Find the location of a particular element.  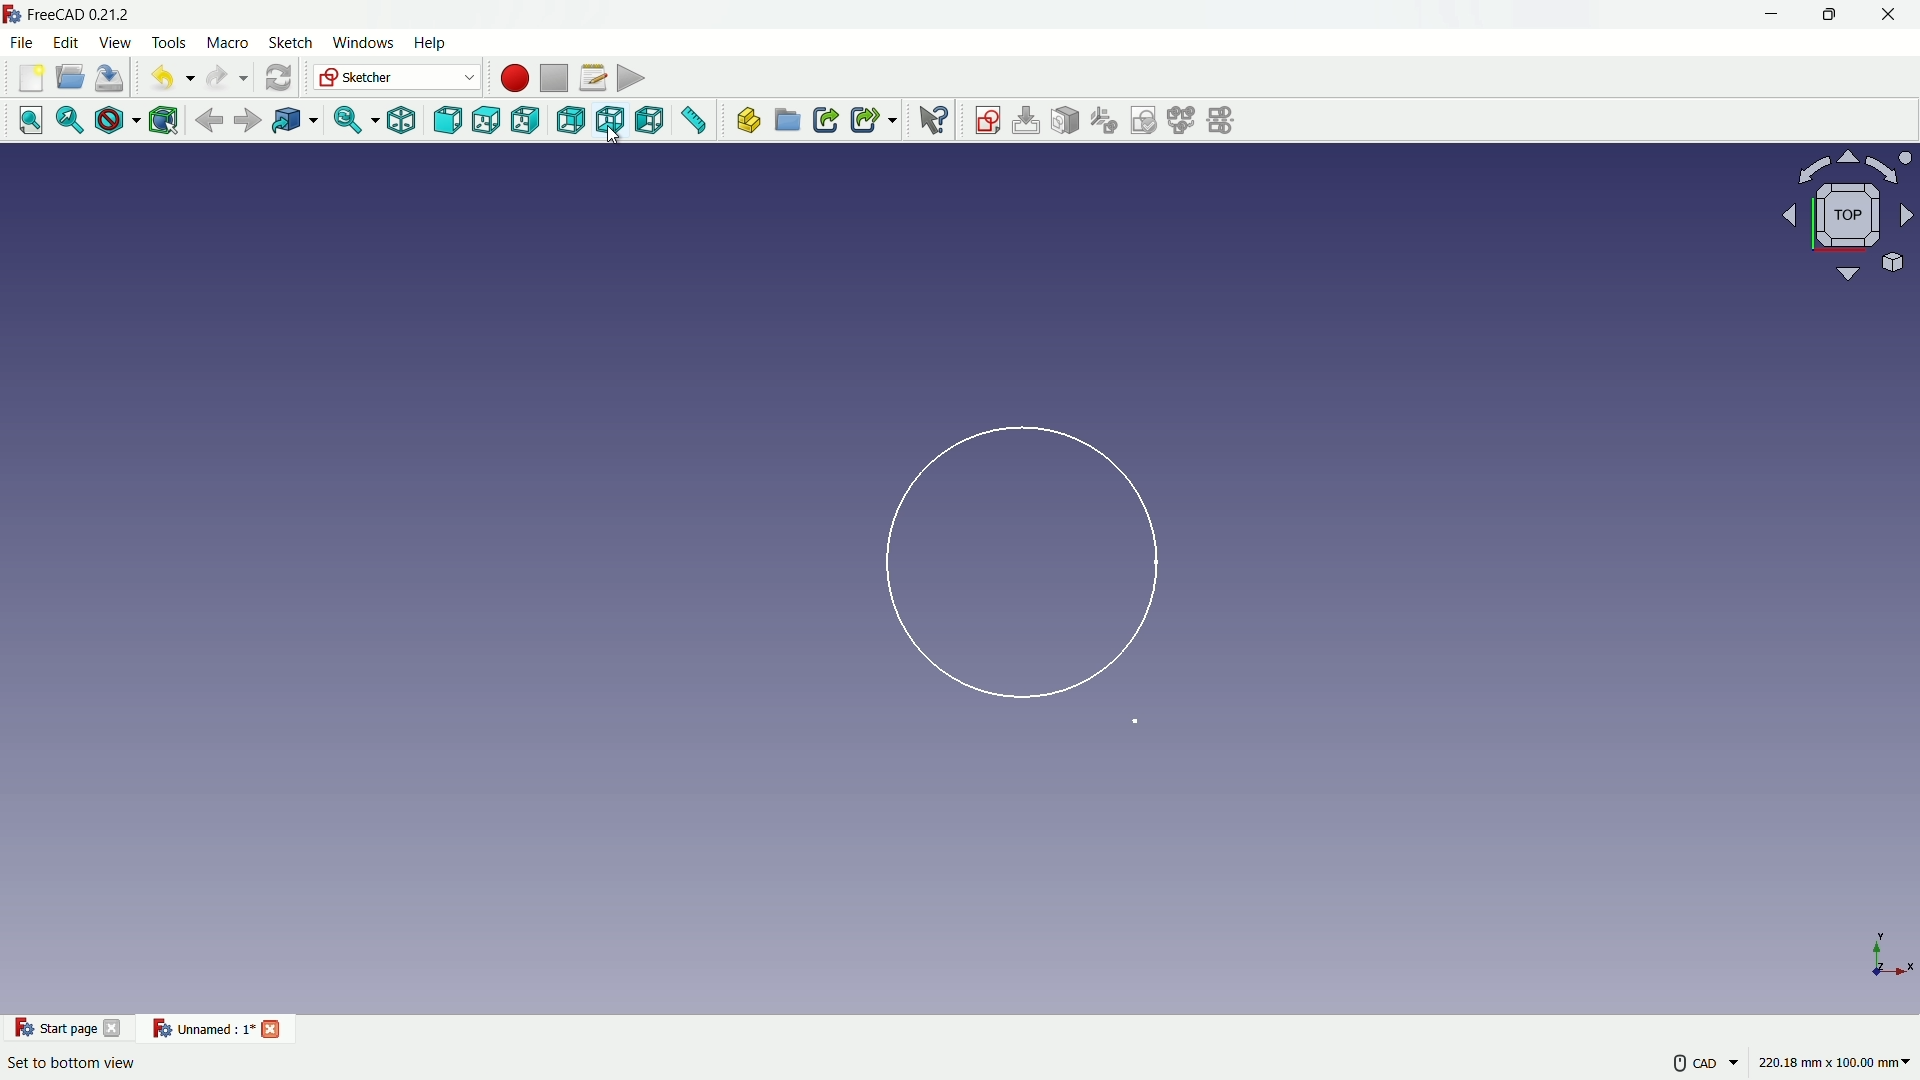

macros is located at coordinates (592, 77).